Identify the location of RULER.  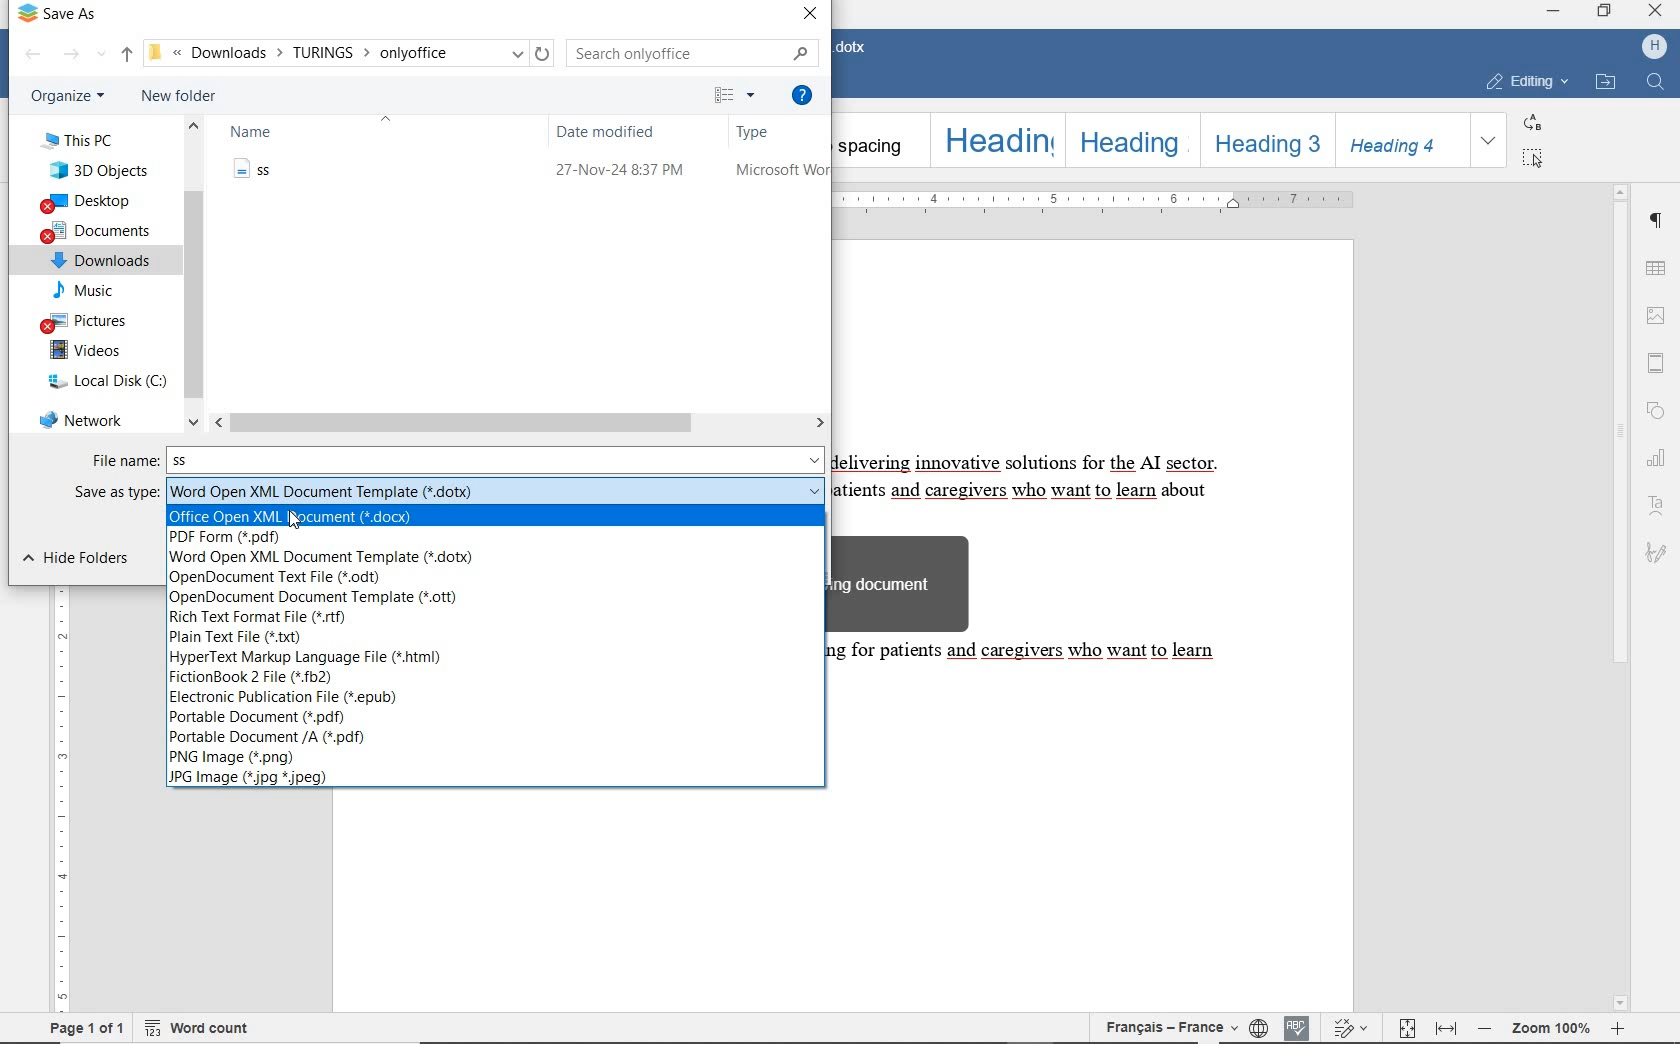
(1101, 201).